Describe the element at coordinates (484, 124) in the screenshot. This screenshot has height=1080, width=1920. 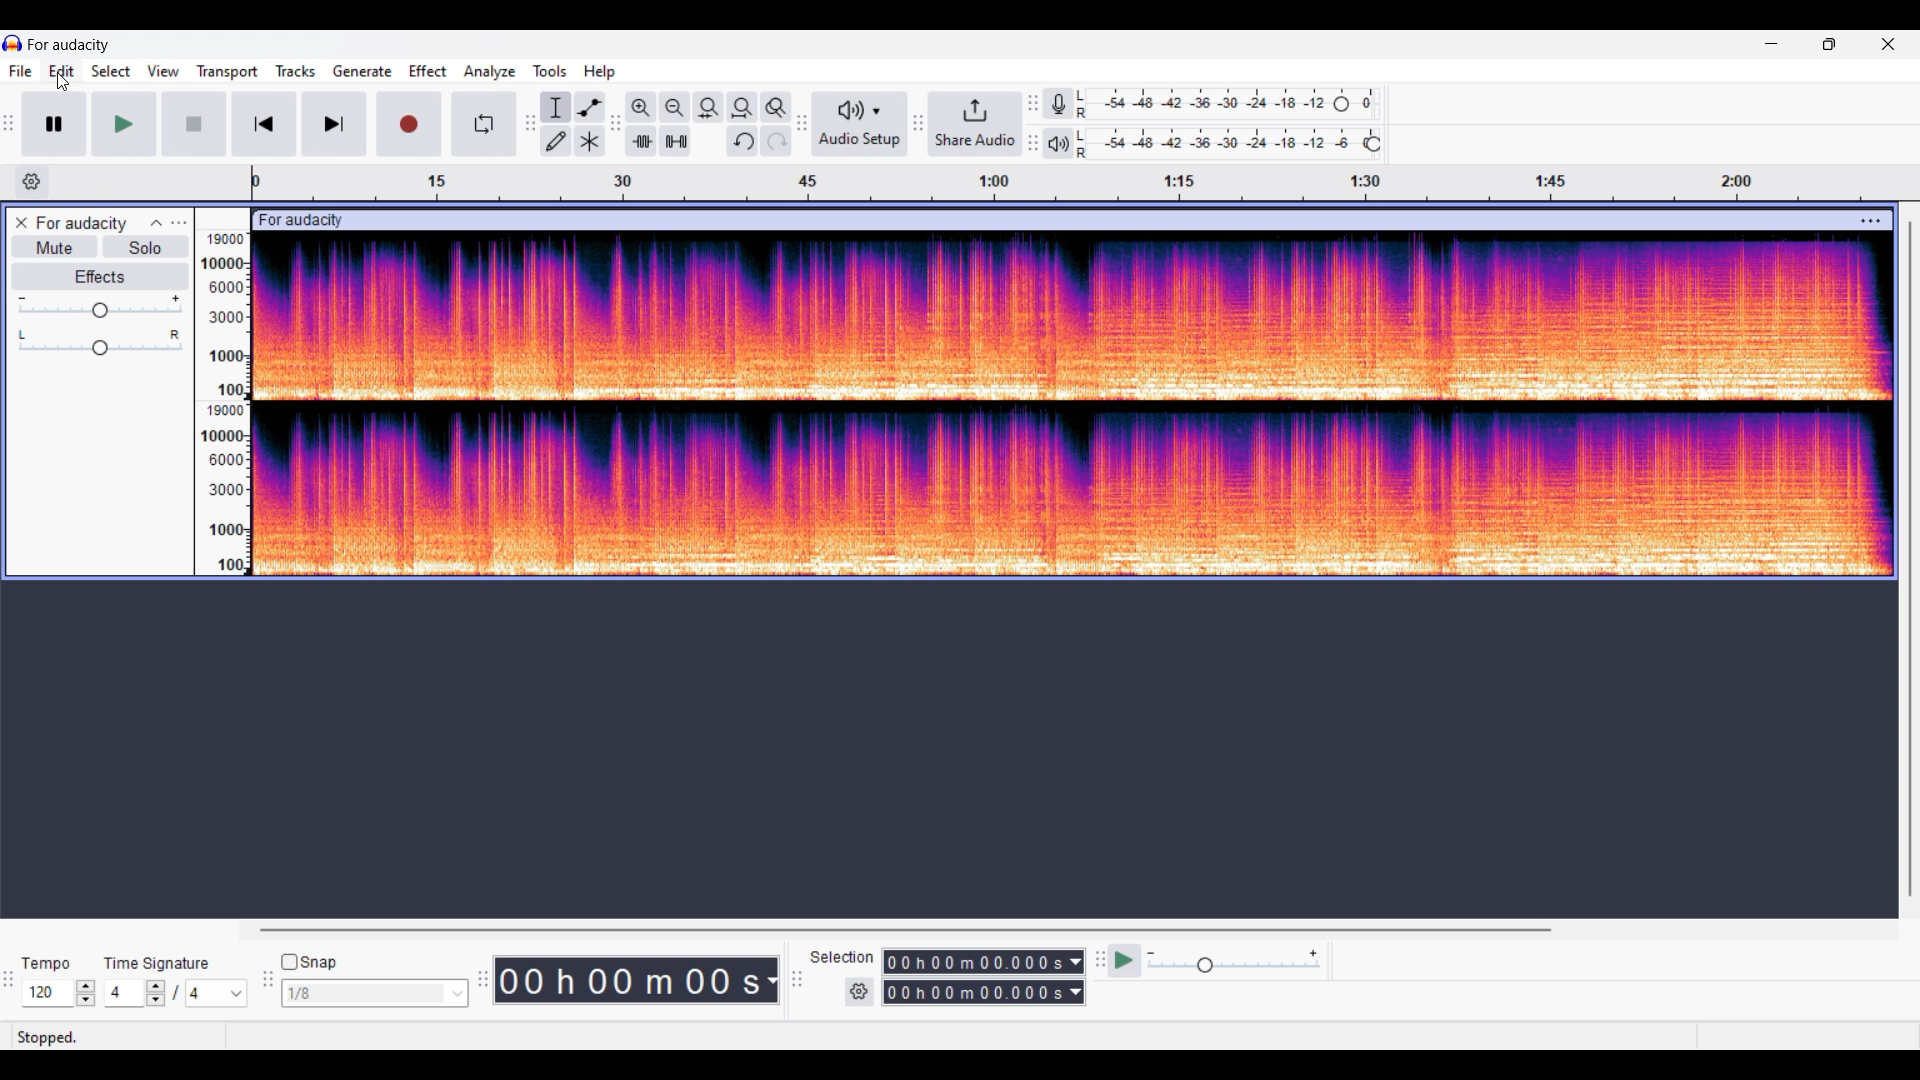
I see `Enable looping` at that location.